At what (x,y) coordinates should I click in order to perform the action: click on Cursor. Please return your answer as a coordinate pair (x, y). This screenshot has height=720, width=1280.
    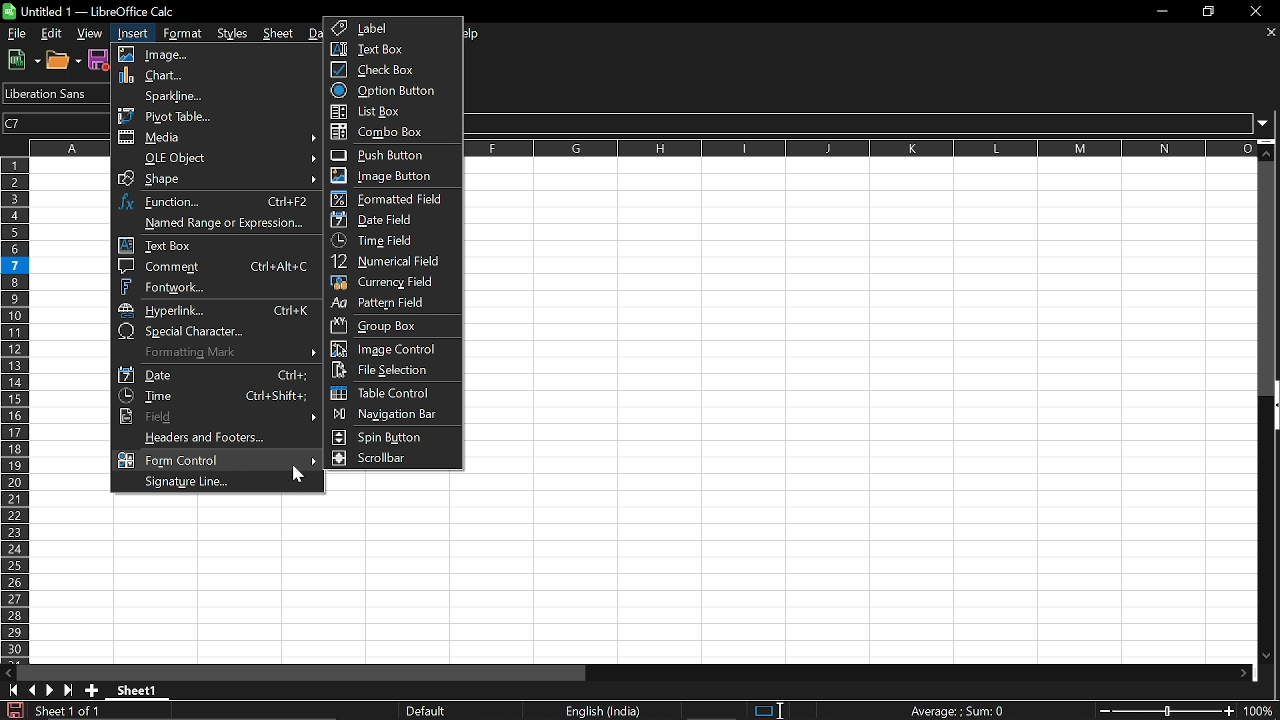
    Looking at the image, I should click on (301, 475).